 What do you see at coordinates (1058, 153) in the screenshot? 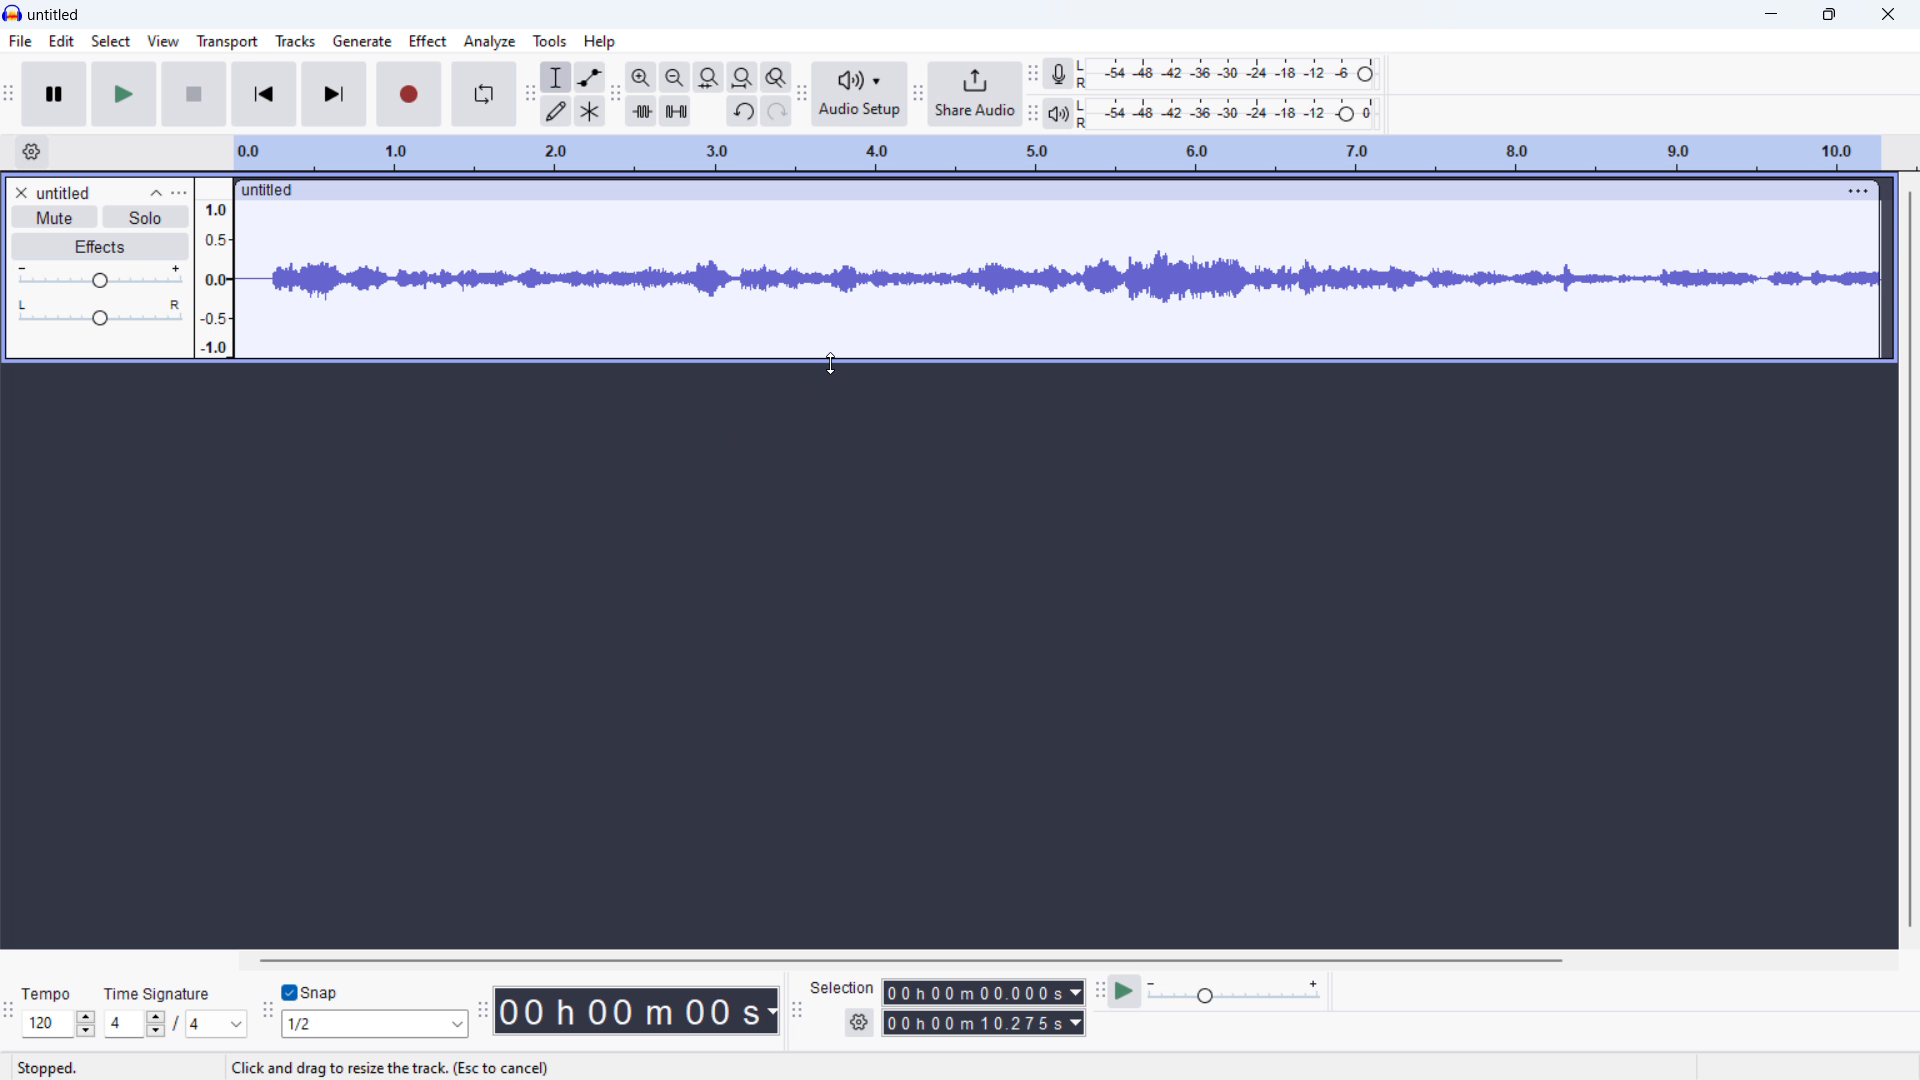
I see `timeline` at bounding box center [1058, 153].